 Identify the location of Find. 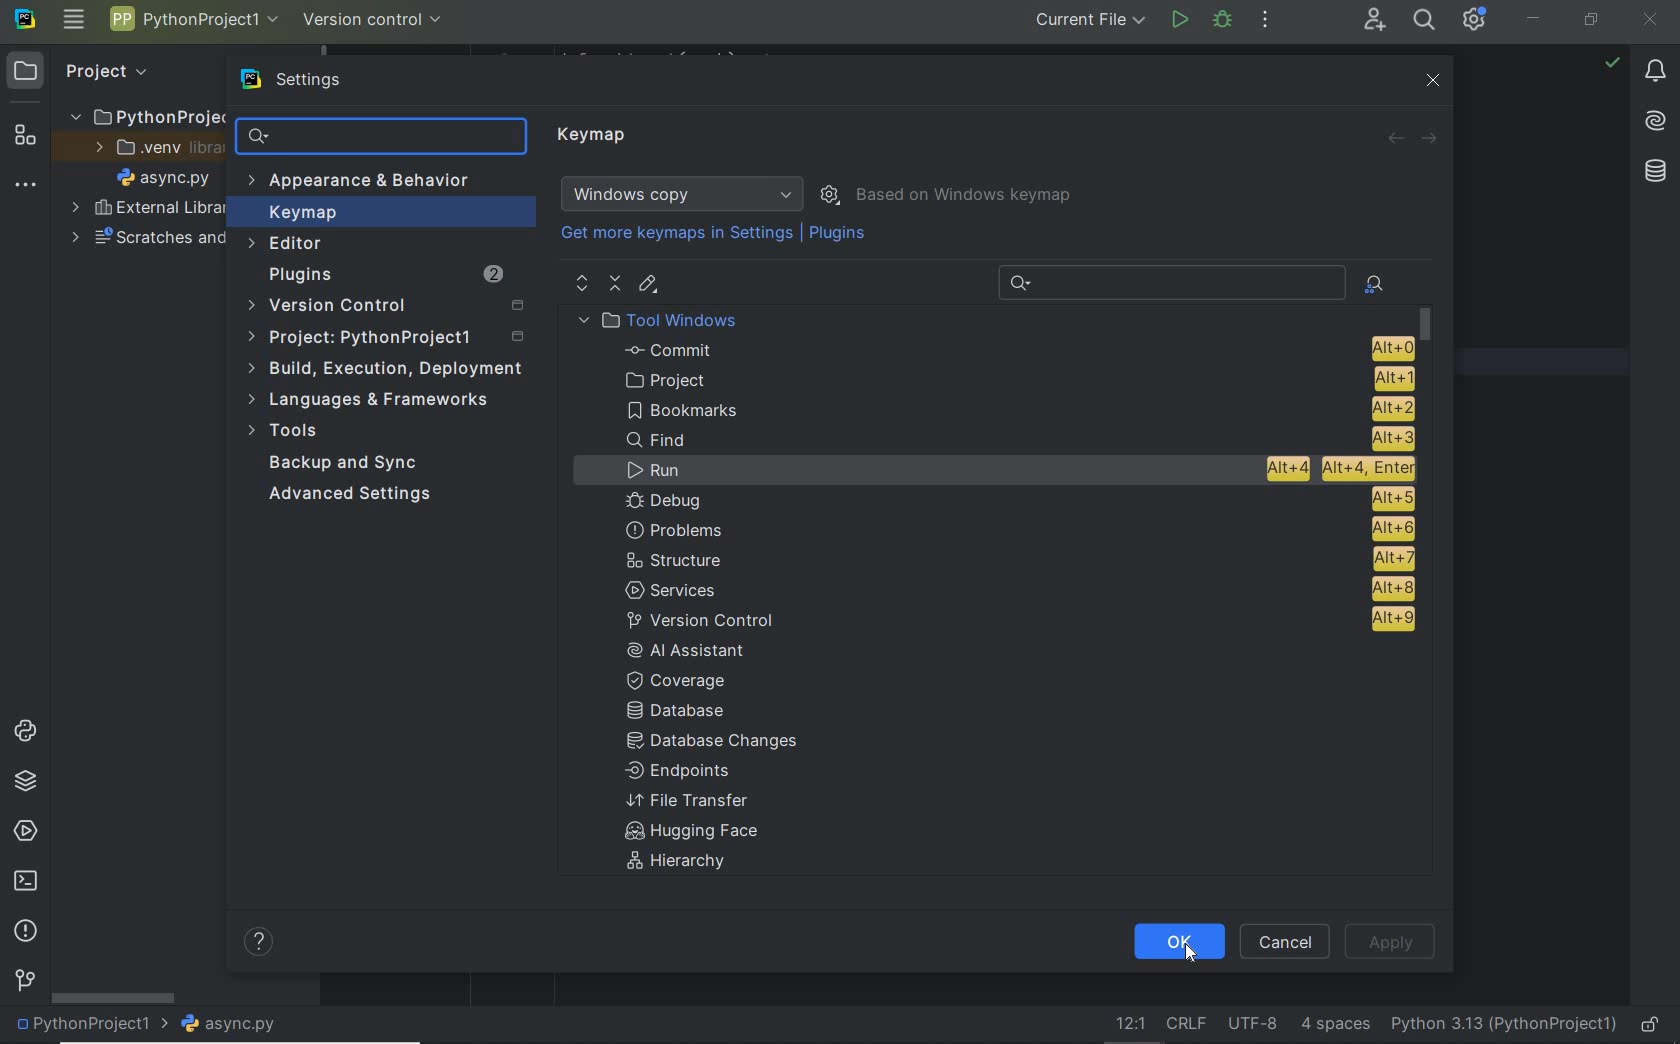
(1019, 440).